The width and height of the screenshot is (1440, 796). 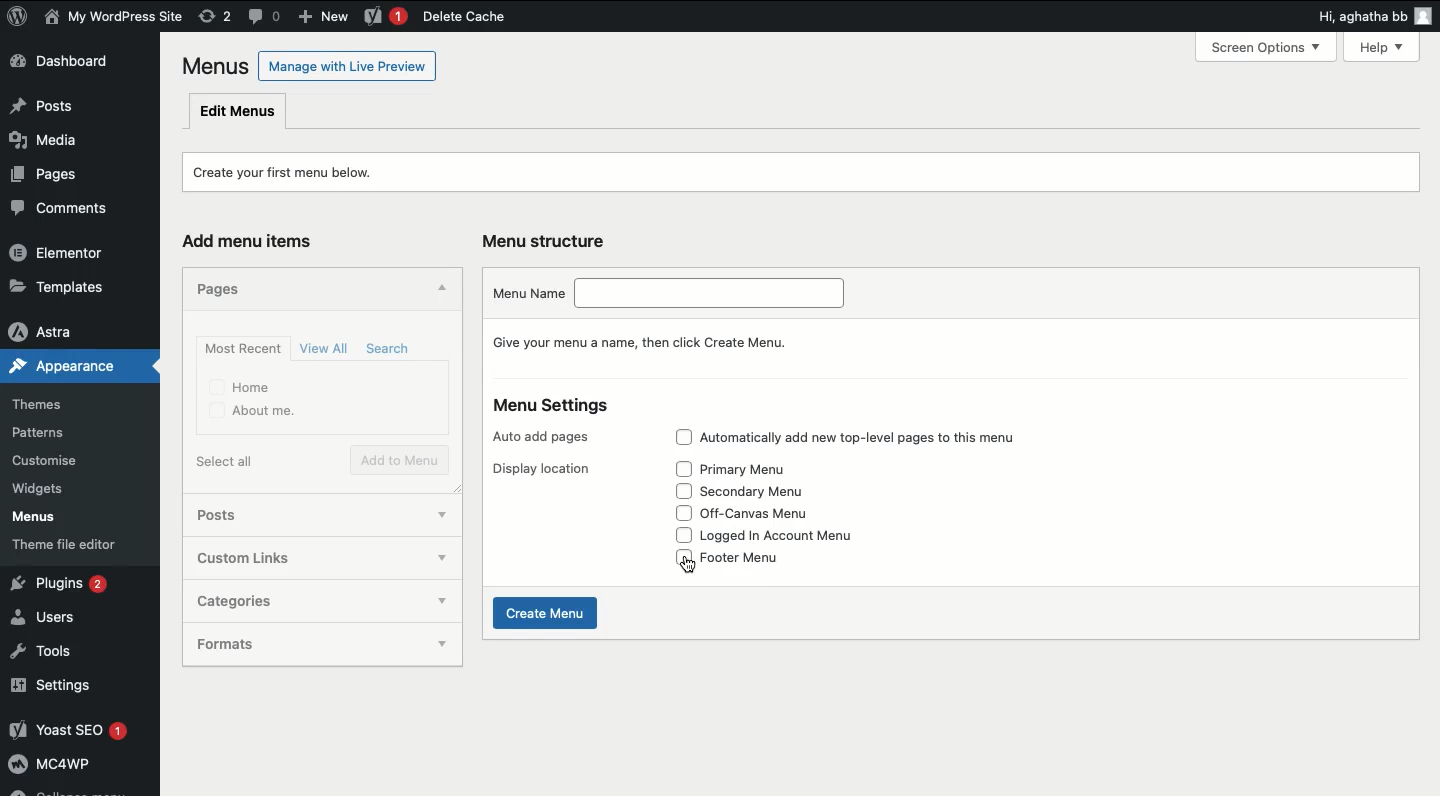 I want to click on Select all, so click(x=224, y=461).